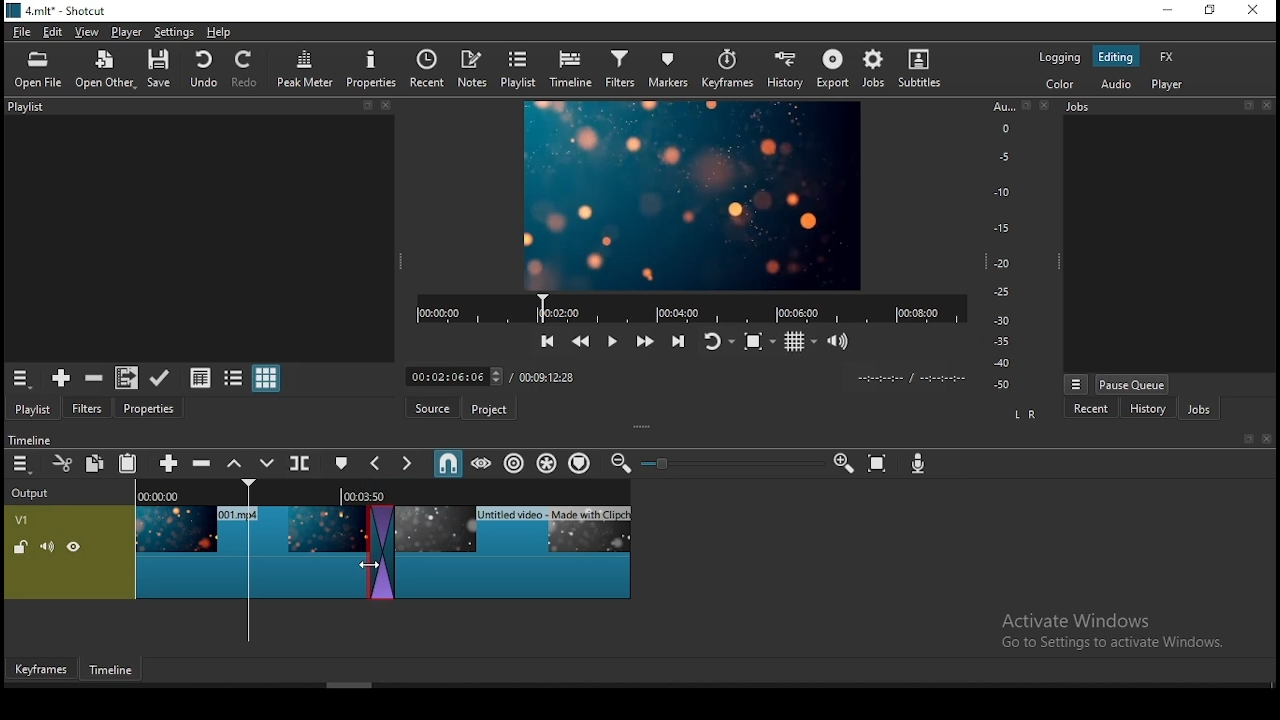  What do you see at coordinates (33, 407) in the screenshot?
I see `playlist` at bounding box center [33, 407].